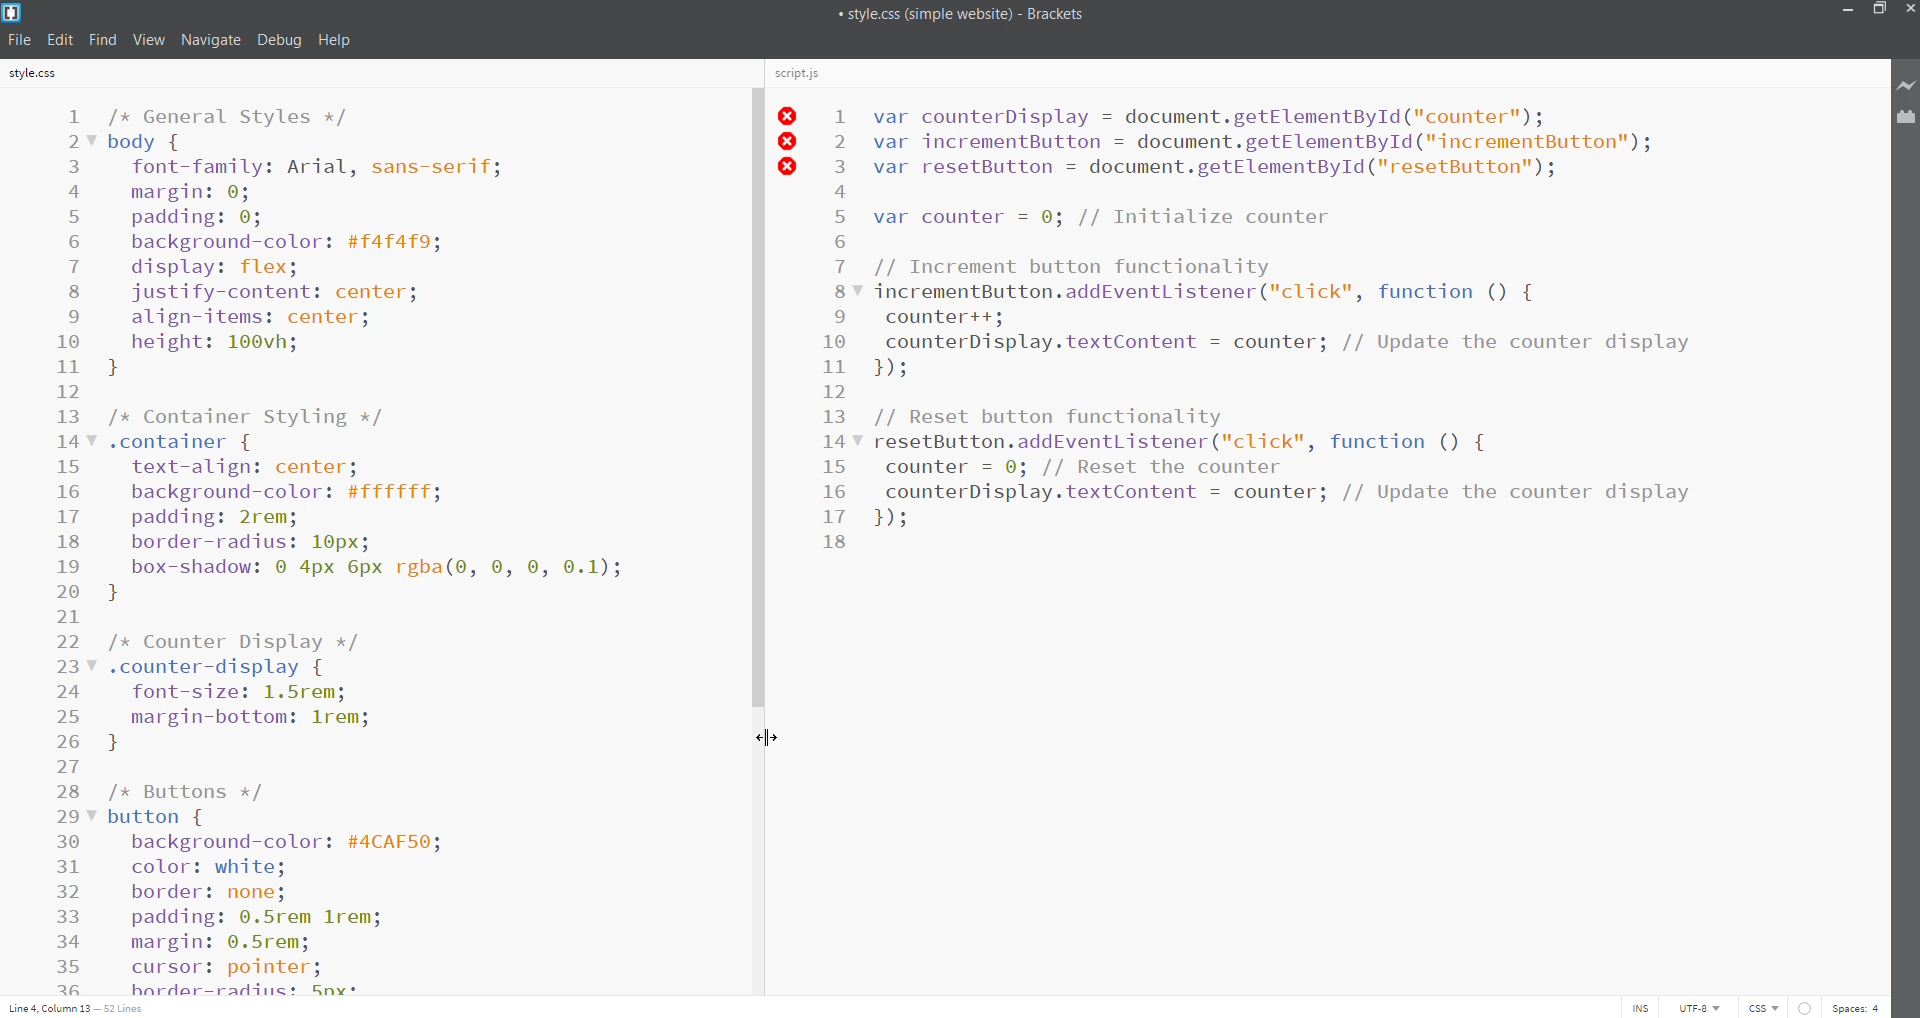 This screenshot has height=1018, width=1920. I want to click on script.js, so click(806, 72).